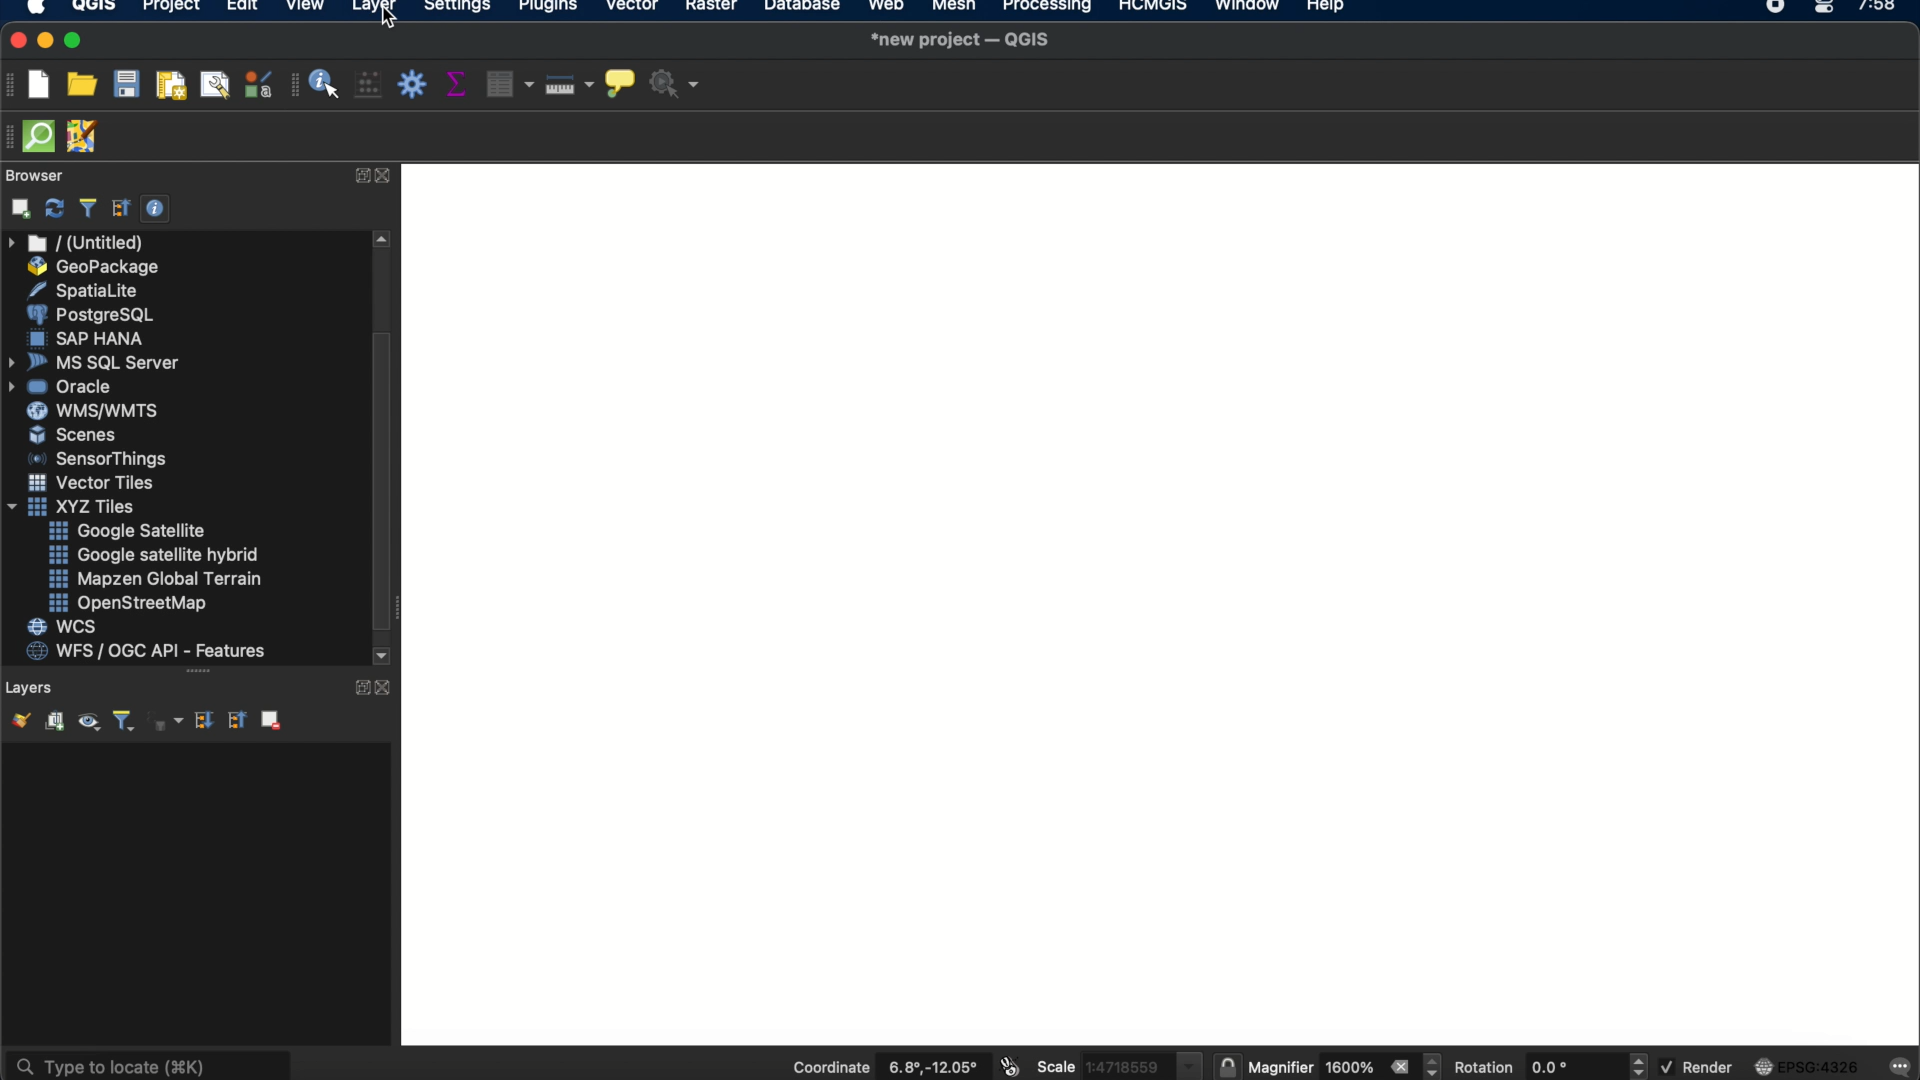 The width and height of the screenshot is (1920, 1080). What do you see at coordinates (87, 724) in the screenshot?
I see `manage map themes` at bounding box center [87, 724].